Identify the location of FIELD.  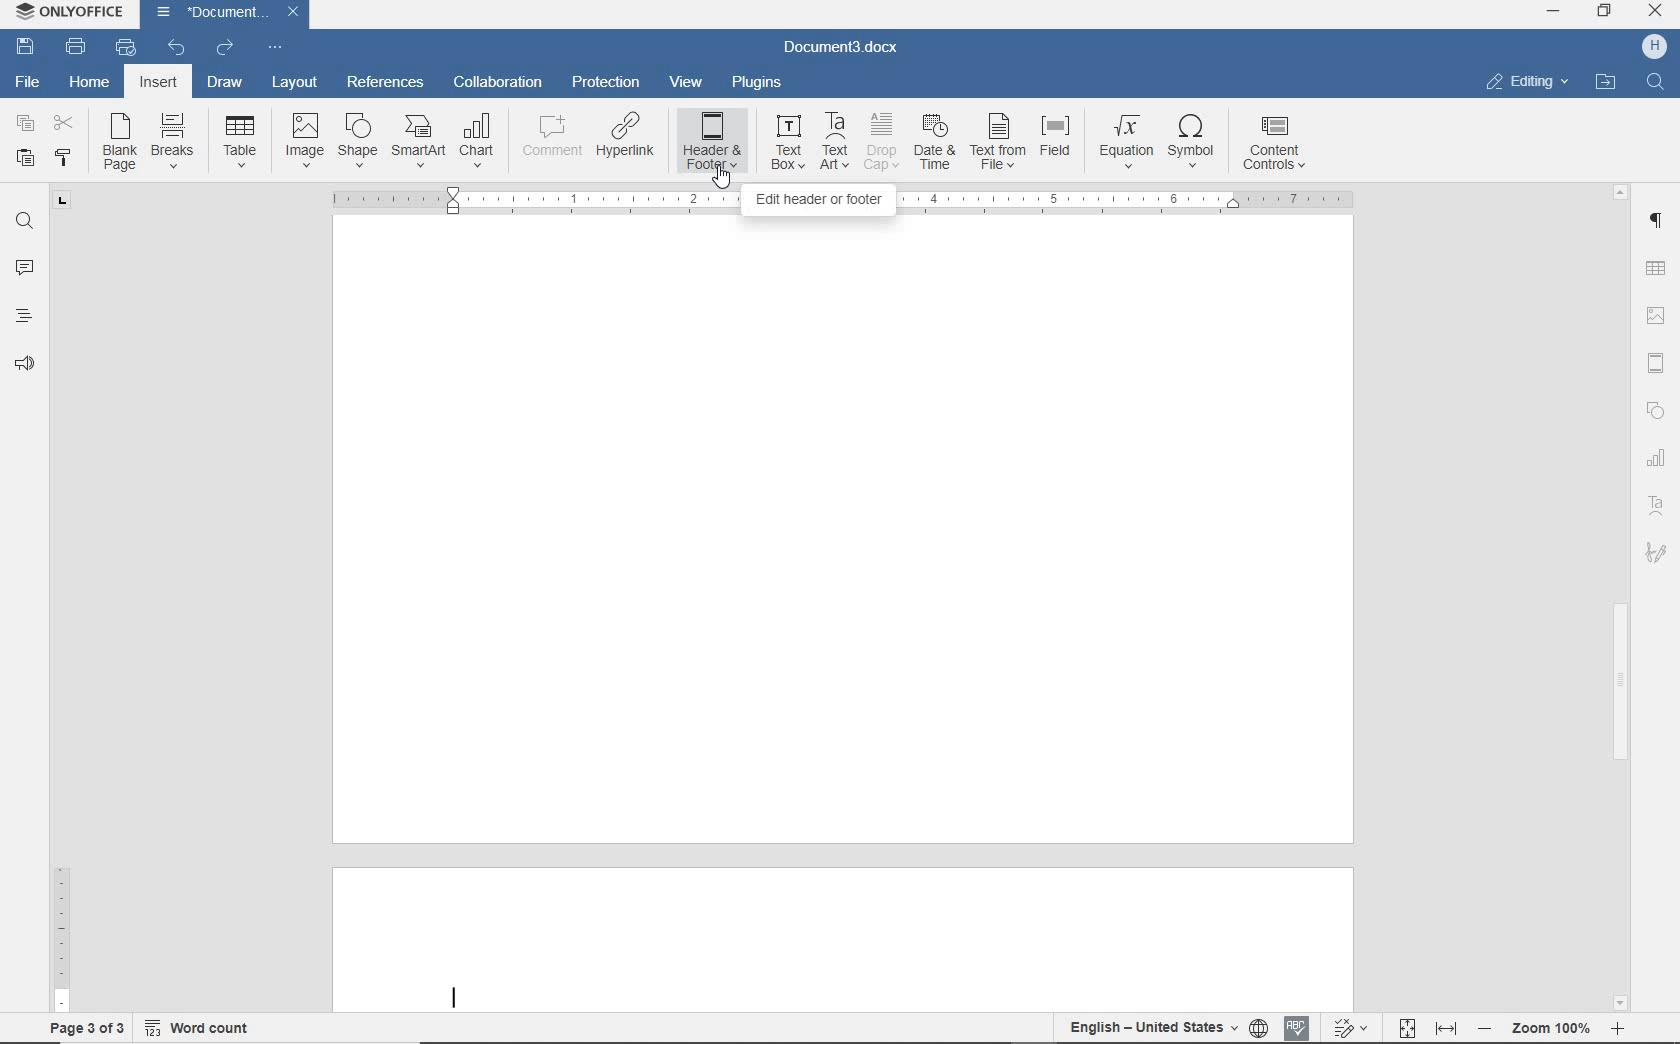
(1061, 142).